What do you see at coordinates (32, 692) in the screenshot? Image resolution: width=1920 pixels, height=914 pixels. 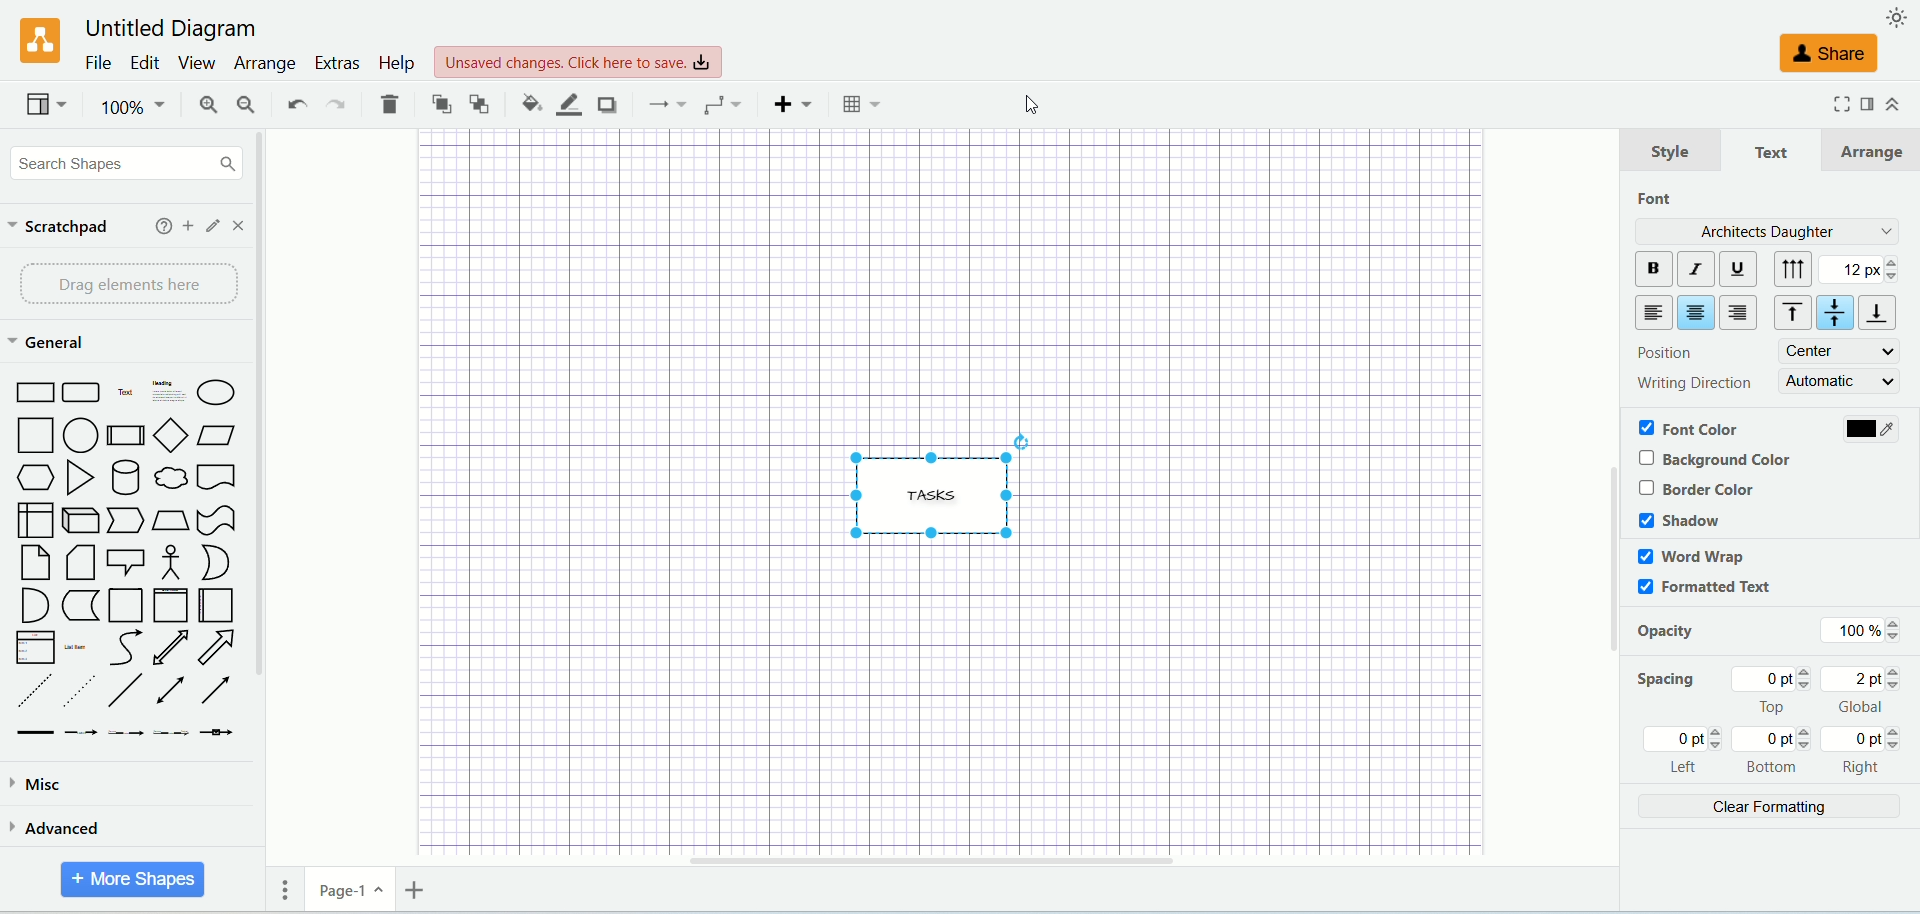 I see `Dashed Line` at bounding box center [32, 692].